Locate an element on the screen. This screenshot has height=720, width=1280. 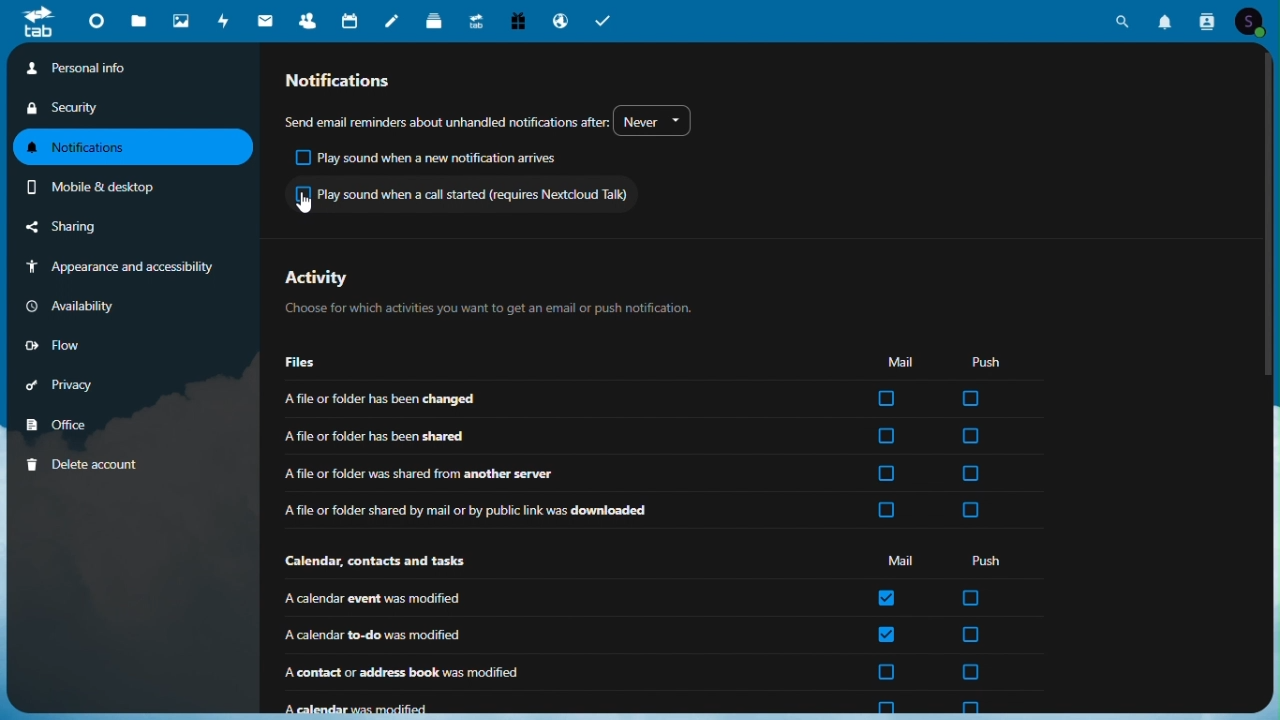
check box is located at coordinates (972, 436).